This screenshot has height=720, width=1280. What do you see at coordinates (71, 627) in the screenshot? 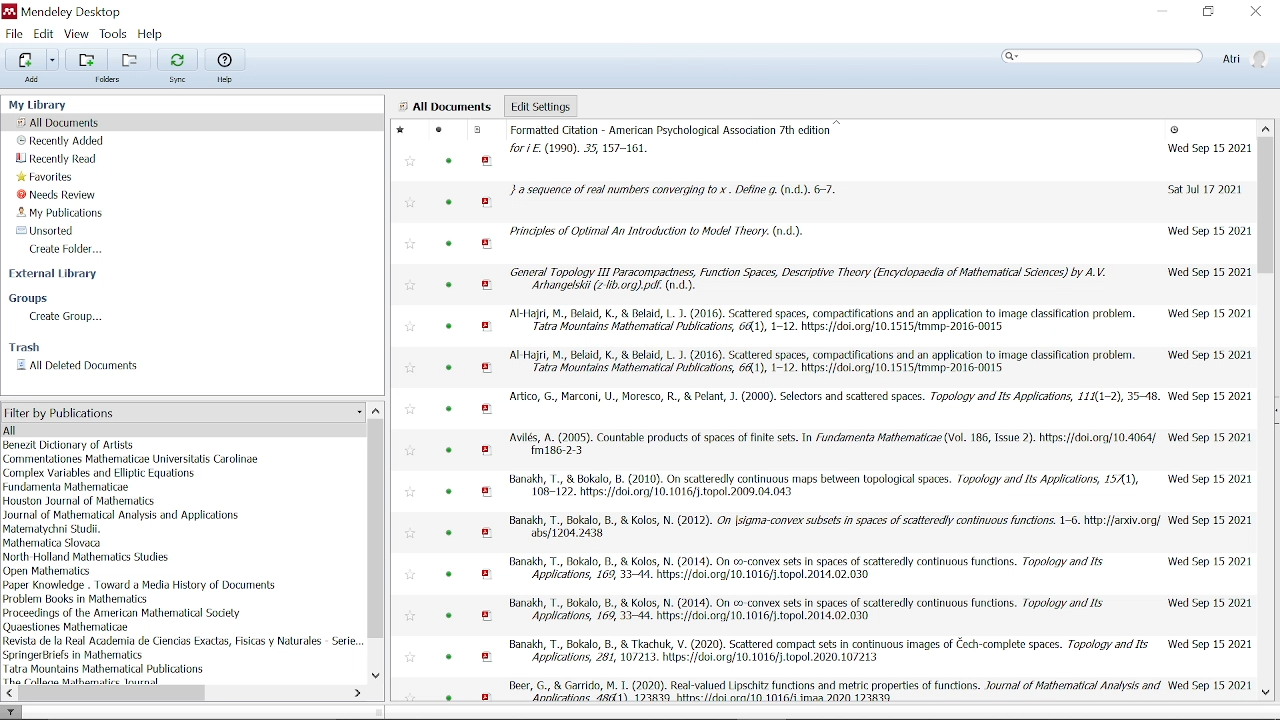
I see `author` at bounding box center [71, 627].